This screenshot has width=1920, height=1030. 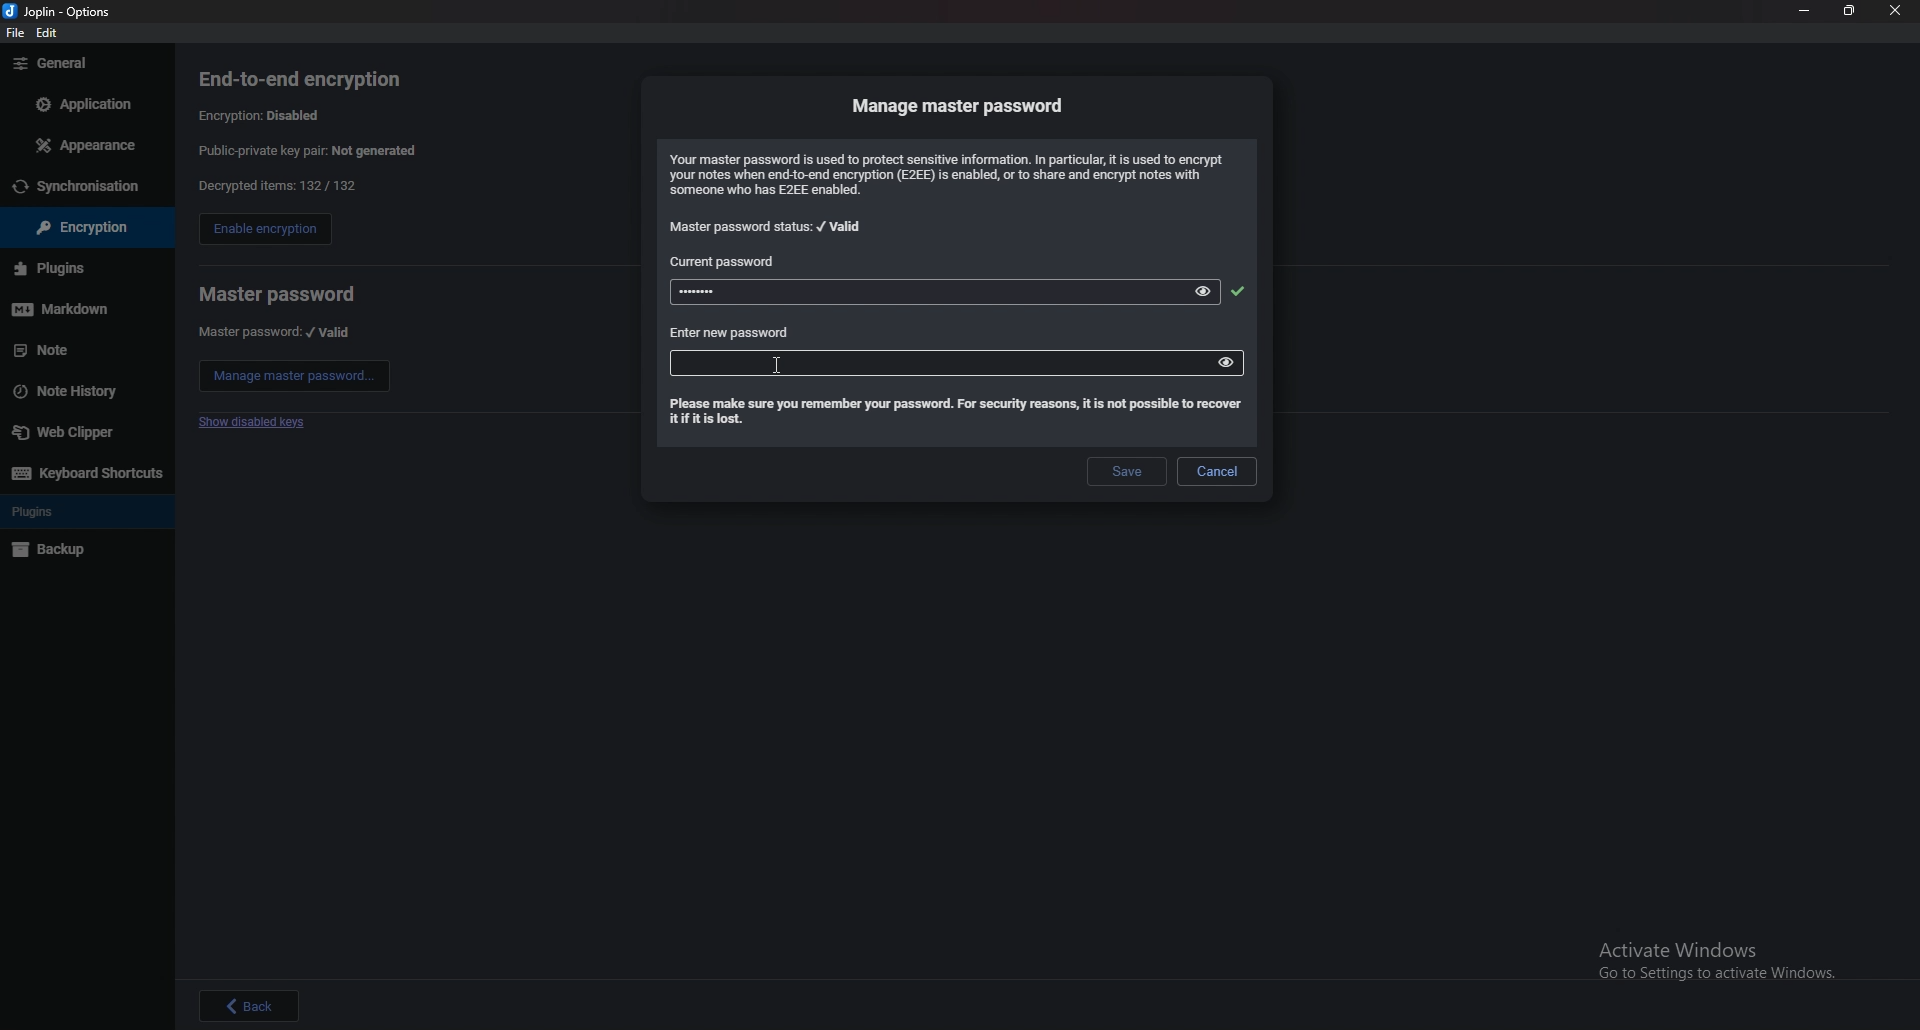 What do you see at coordinates (953, 413) in the screenshot?
I see `info` at bounding box center [953, 413].